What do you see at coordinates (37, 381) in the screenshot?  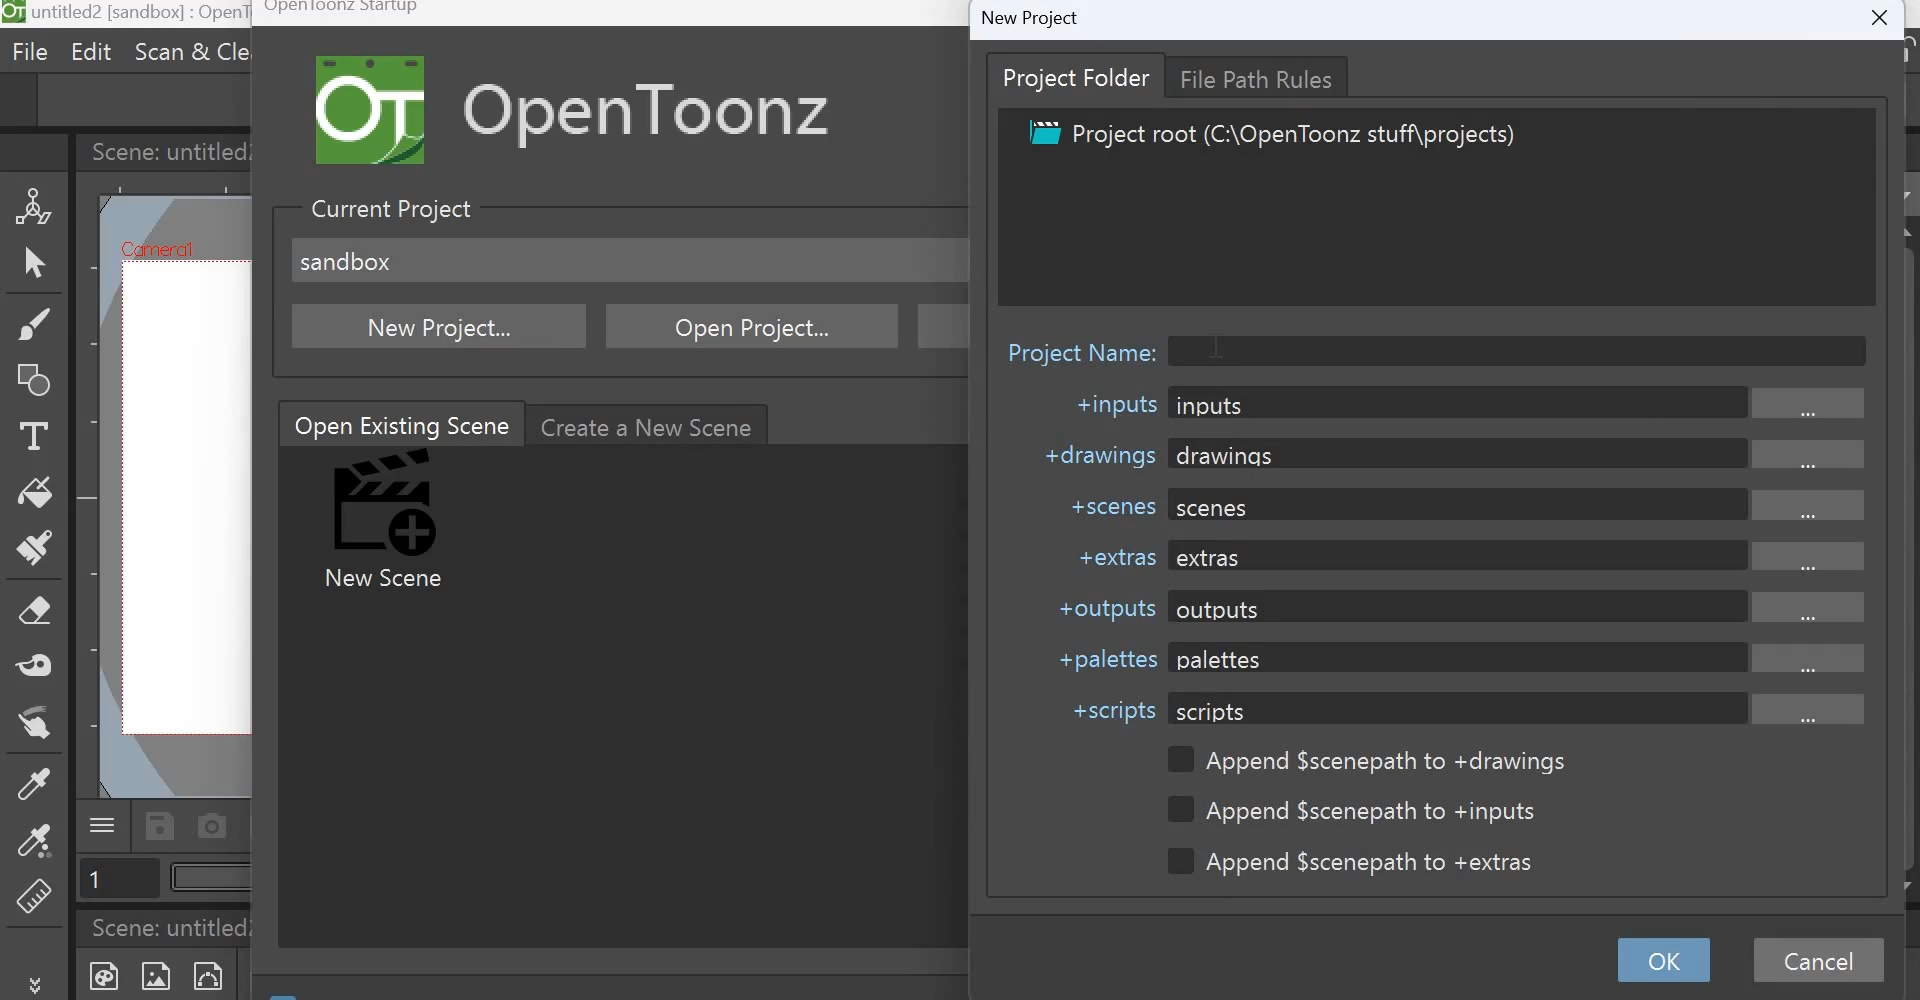 I see `Geometric Tool` at bounding box center [37, 381].